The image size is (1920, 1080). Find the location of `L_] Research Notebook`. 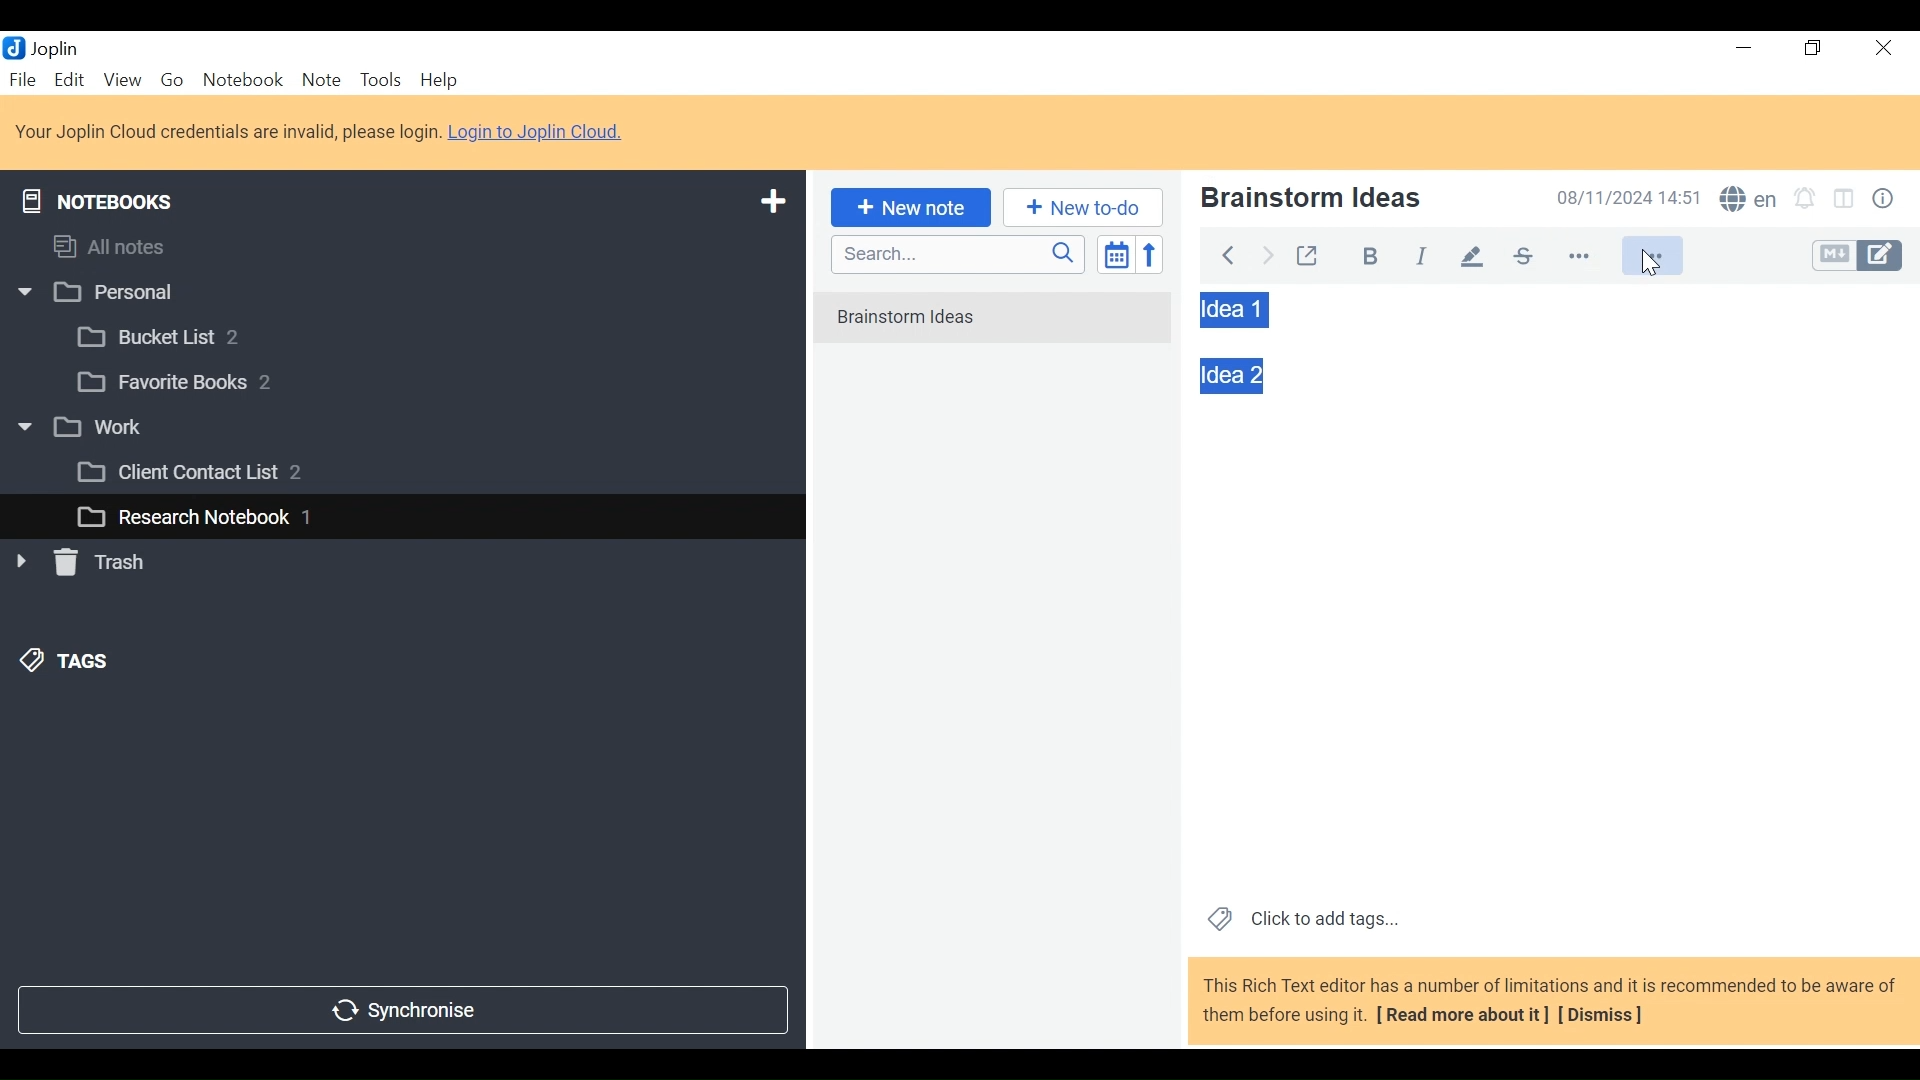

L_] Research Notebook is located at coordinates (182, 518).